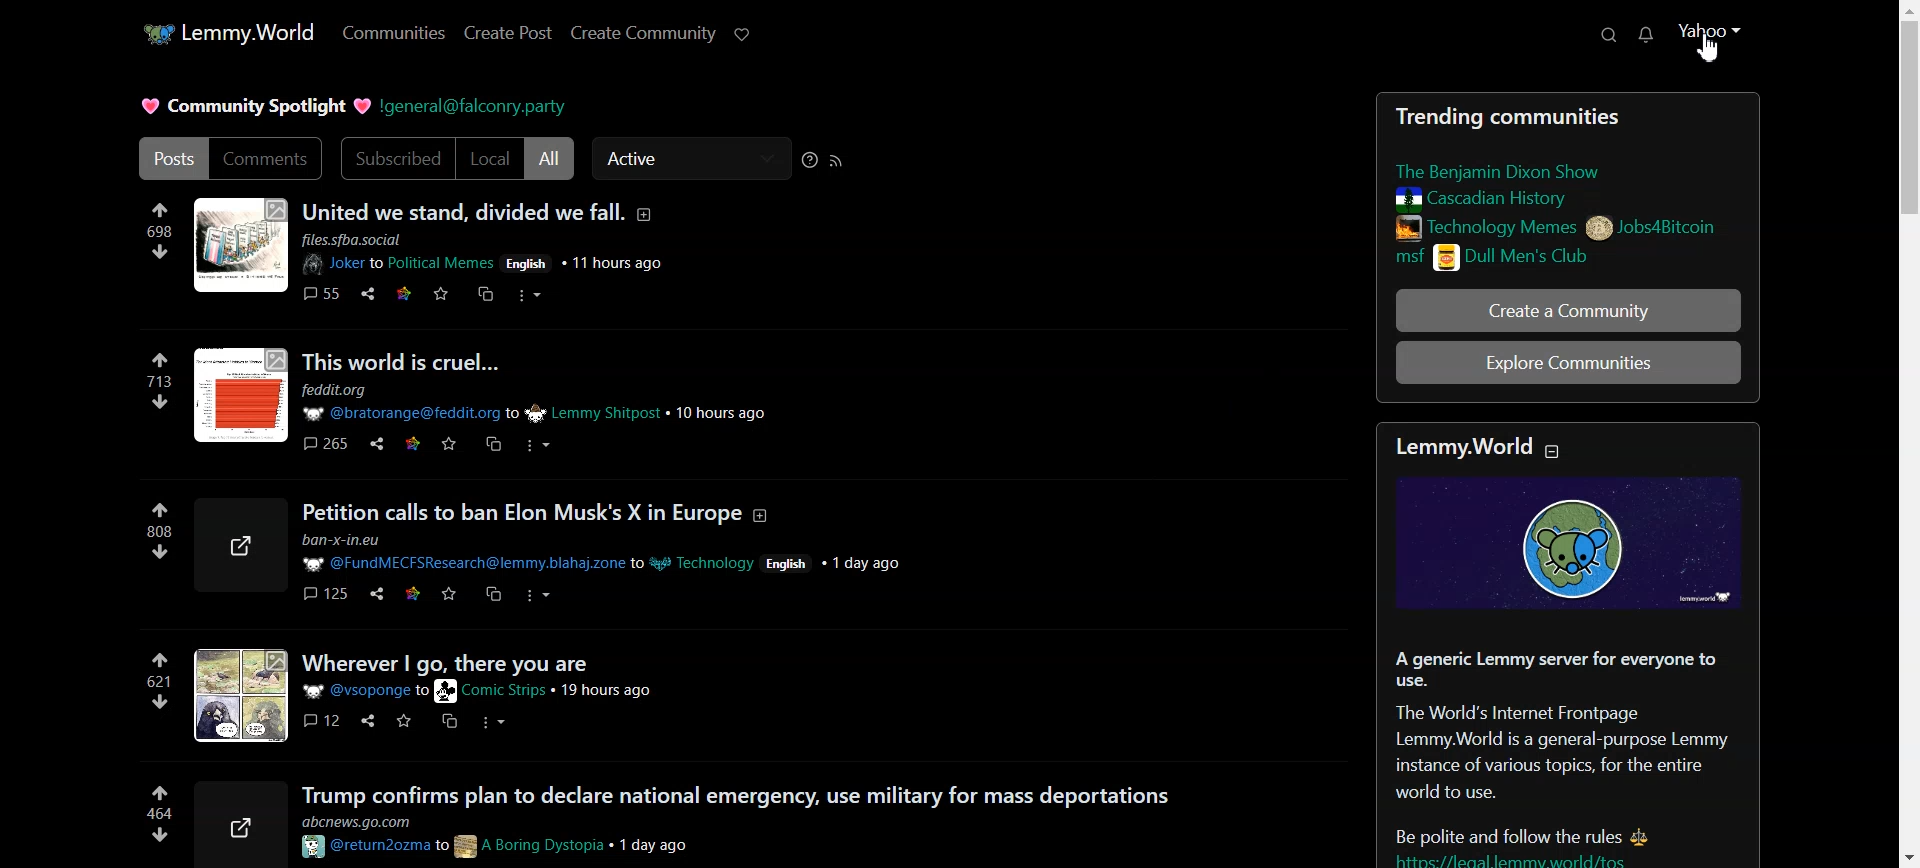 This screenshot has height=868, width=1920. Describe the element at coordinates (525, 510) in the screenshot. I see `Petition calls to ban Elon Musk’s X in Europe` at that location.